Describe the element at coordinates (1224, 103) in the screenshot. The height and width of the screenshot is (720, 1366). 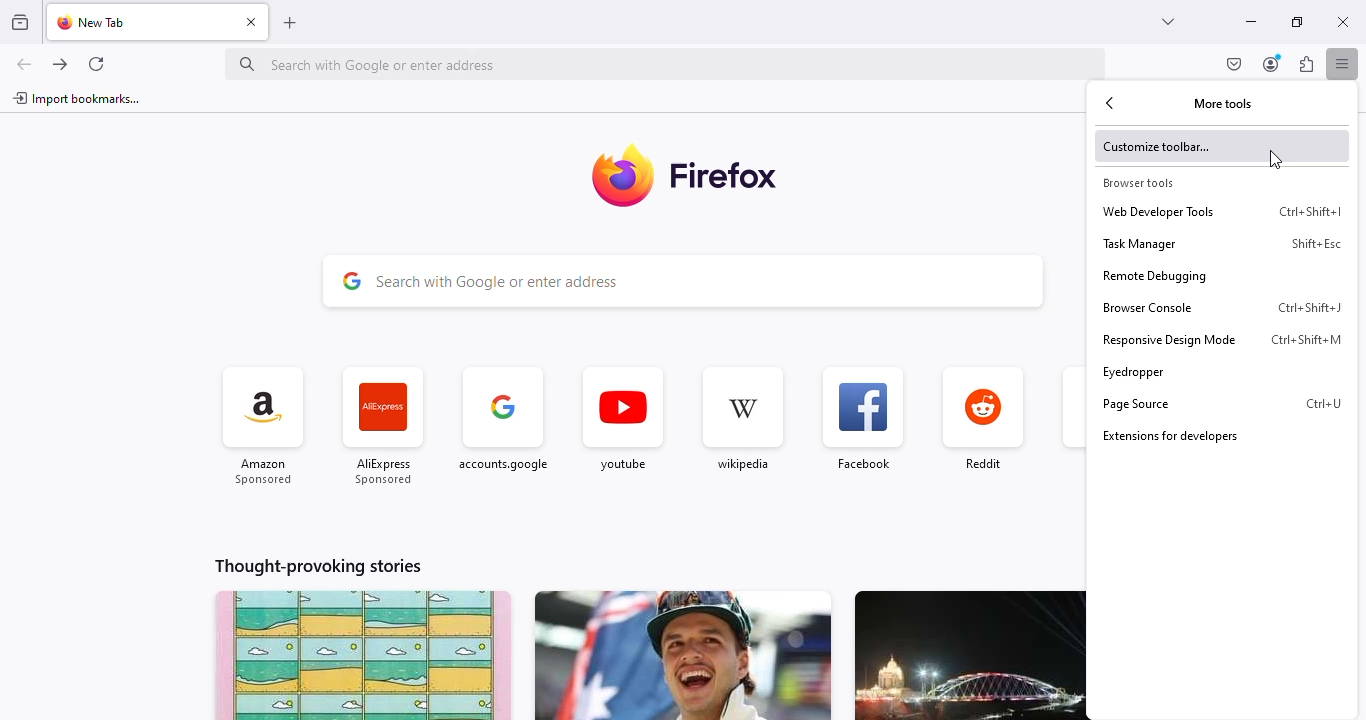
I see `more tools` at that location.